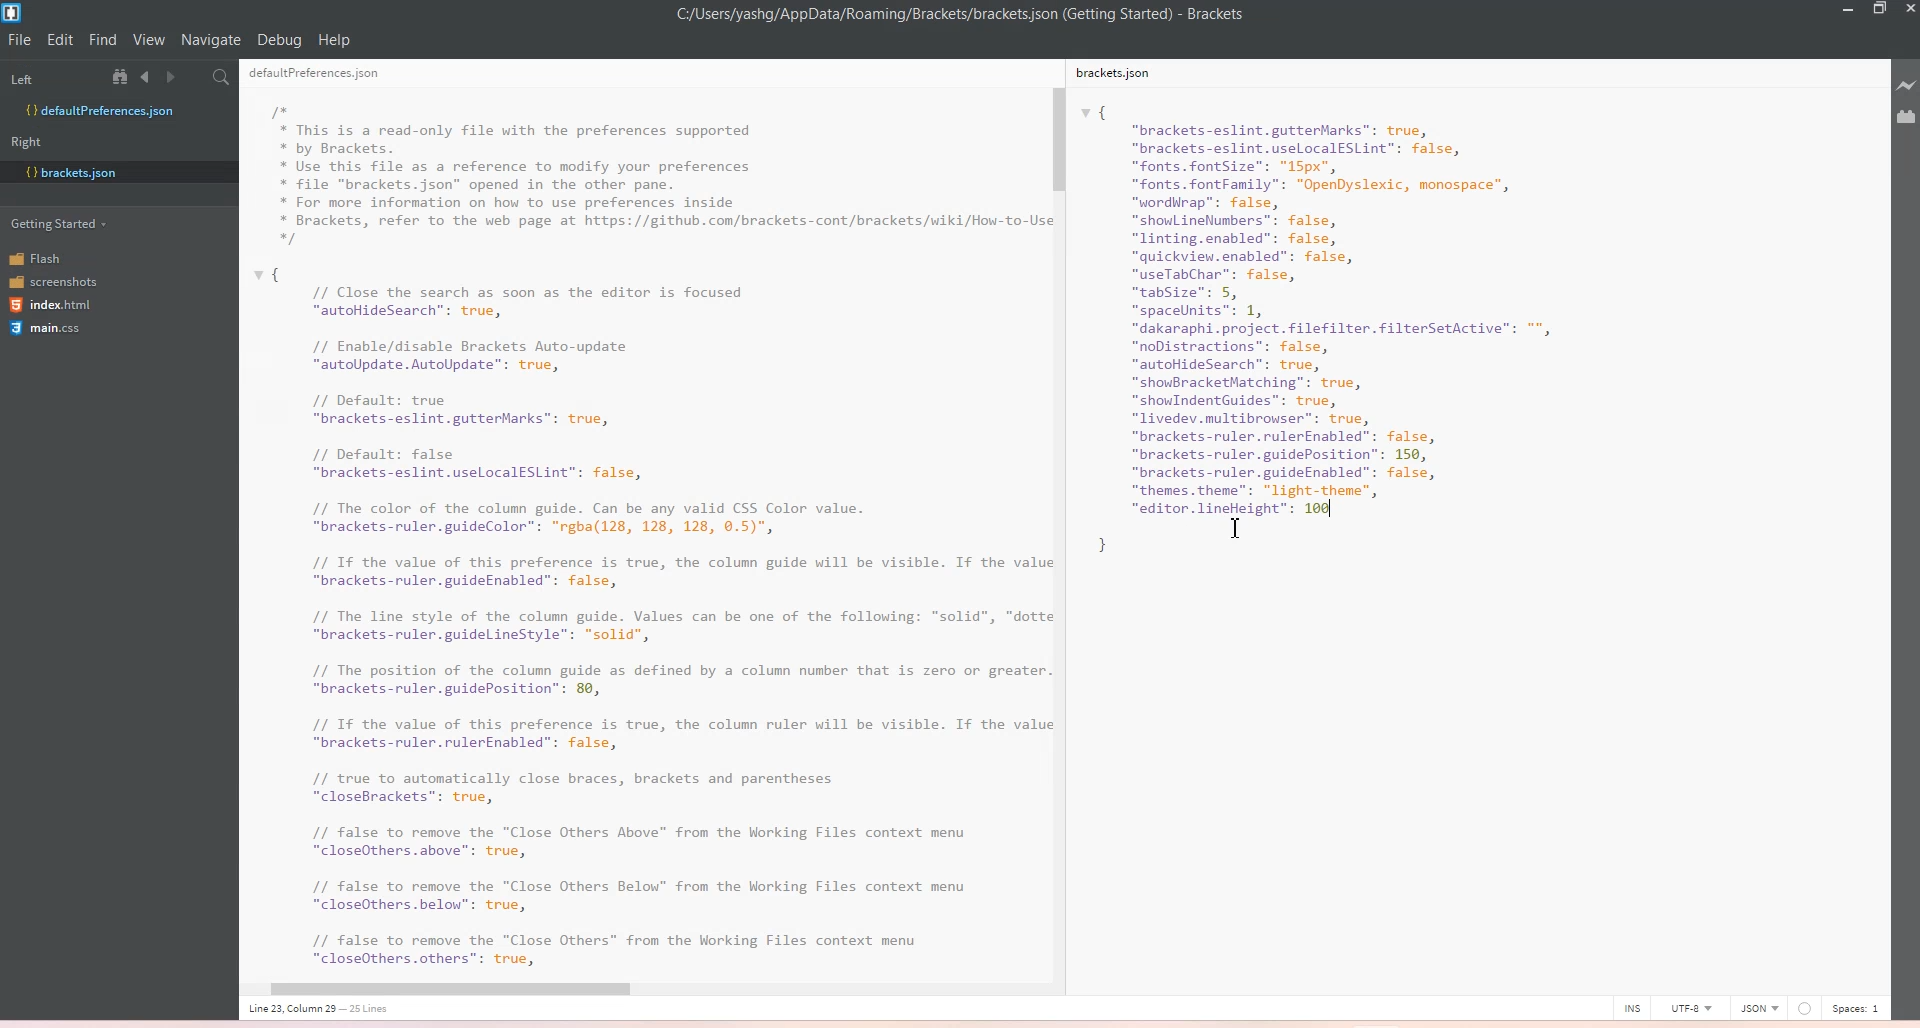 This screenshot has height=1028, width=1920. Describe the element at coordinates (124, 76) in the screenshot. I see `Show in file tree` at that location.